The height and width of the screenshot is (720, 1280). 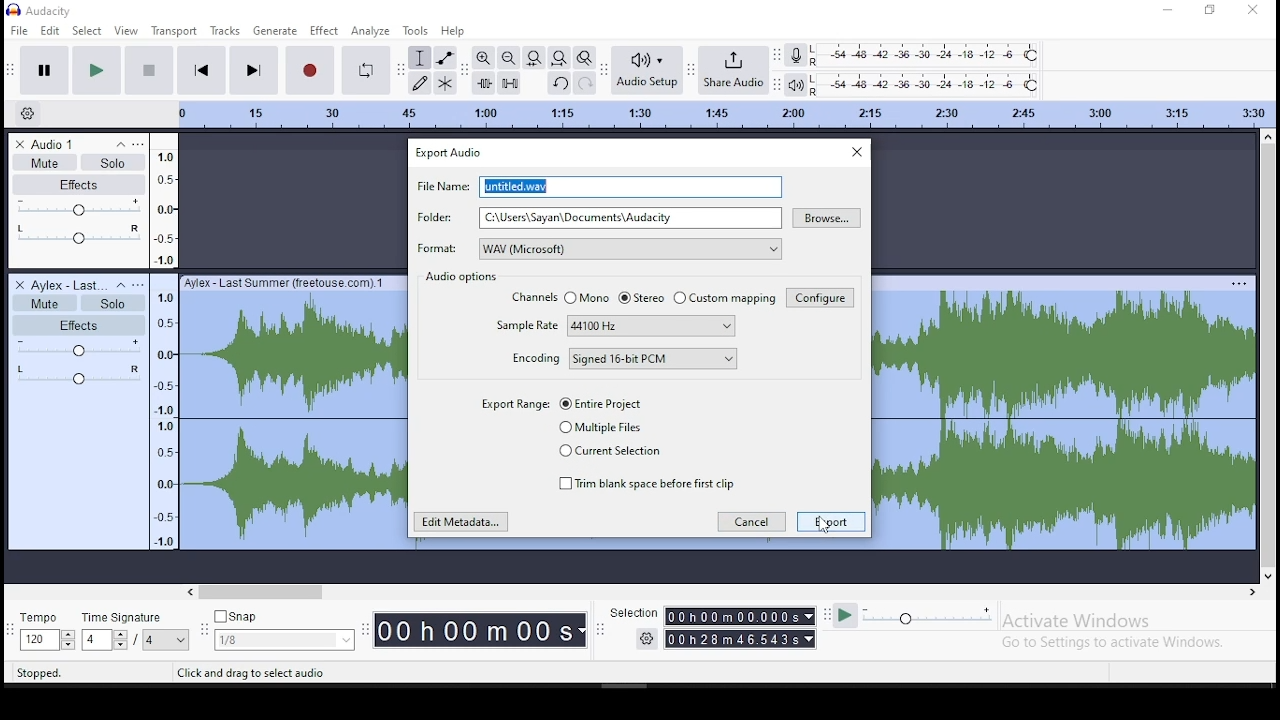 I want to click on collapse, so click(x=120, y=144).